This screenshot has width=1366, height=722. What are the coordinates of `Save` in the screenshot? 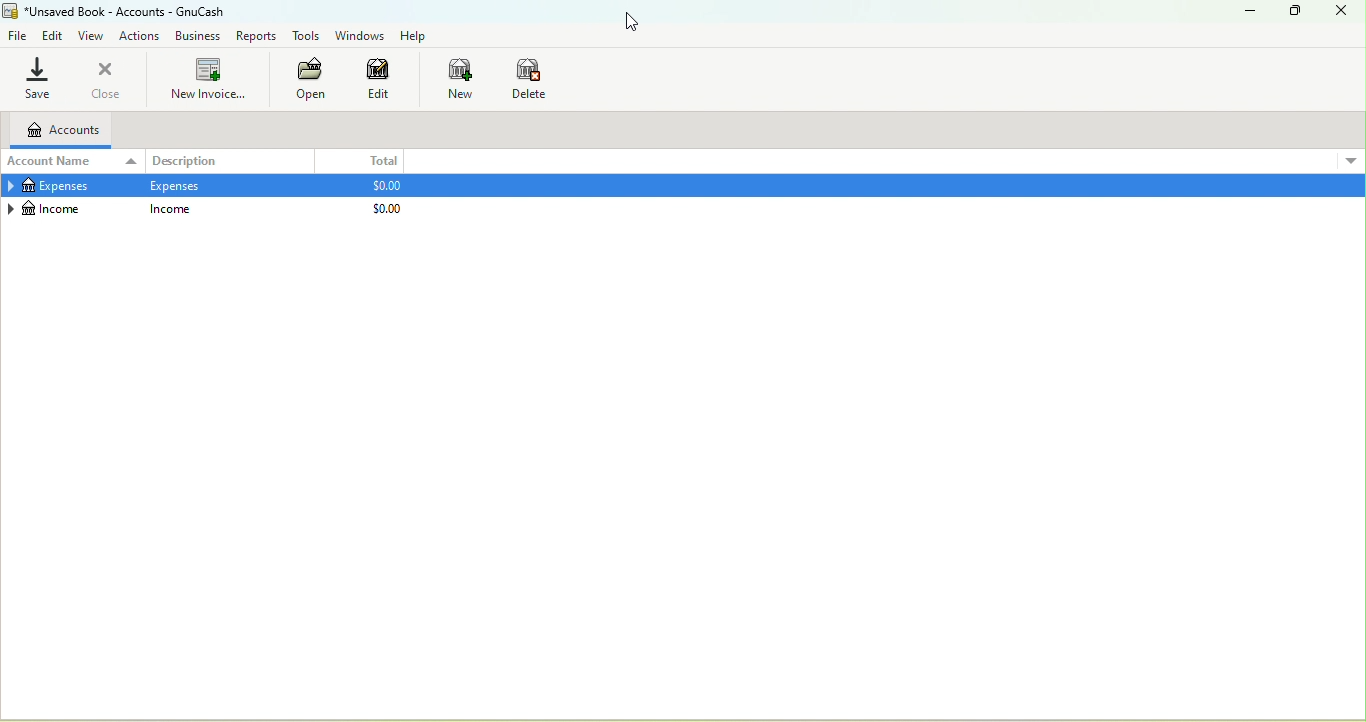 It's located at (38, 77).